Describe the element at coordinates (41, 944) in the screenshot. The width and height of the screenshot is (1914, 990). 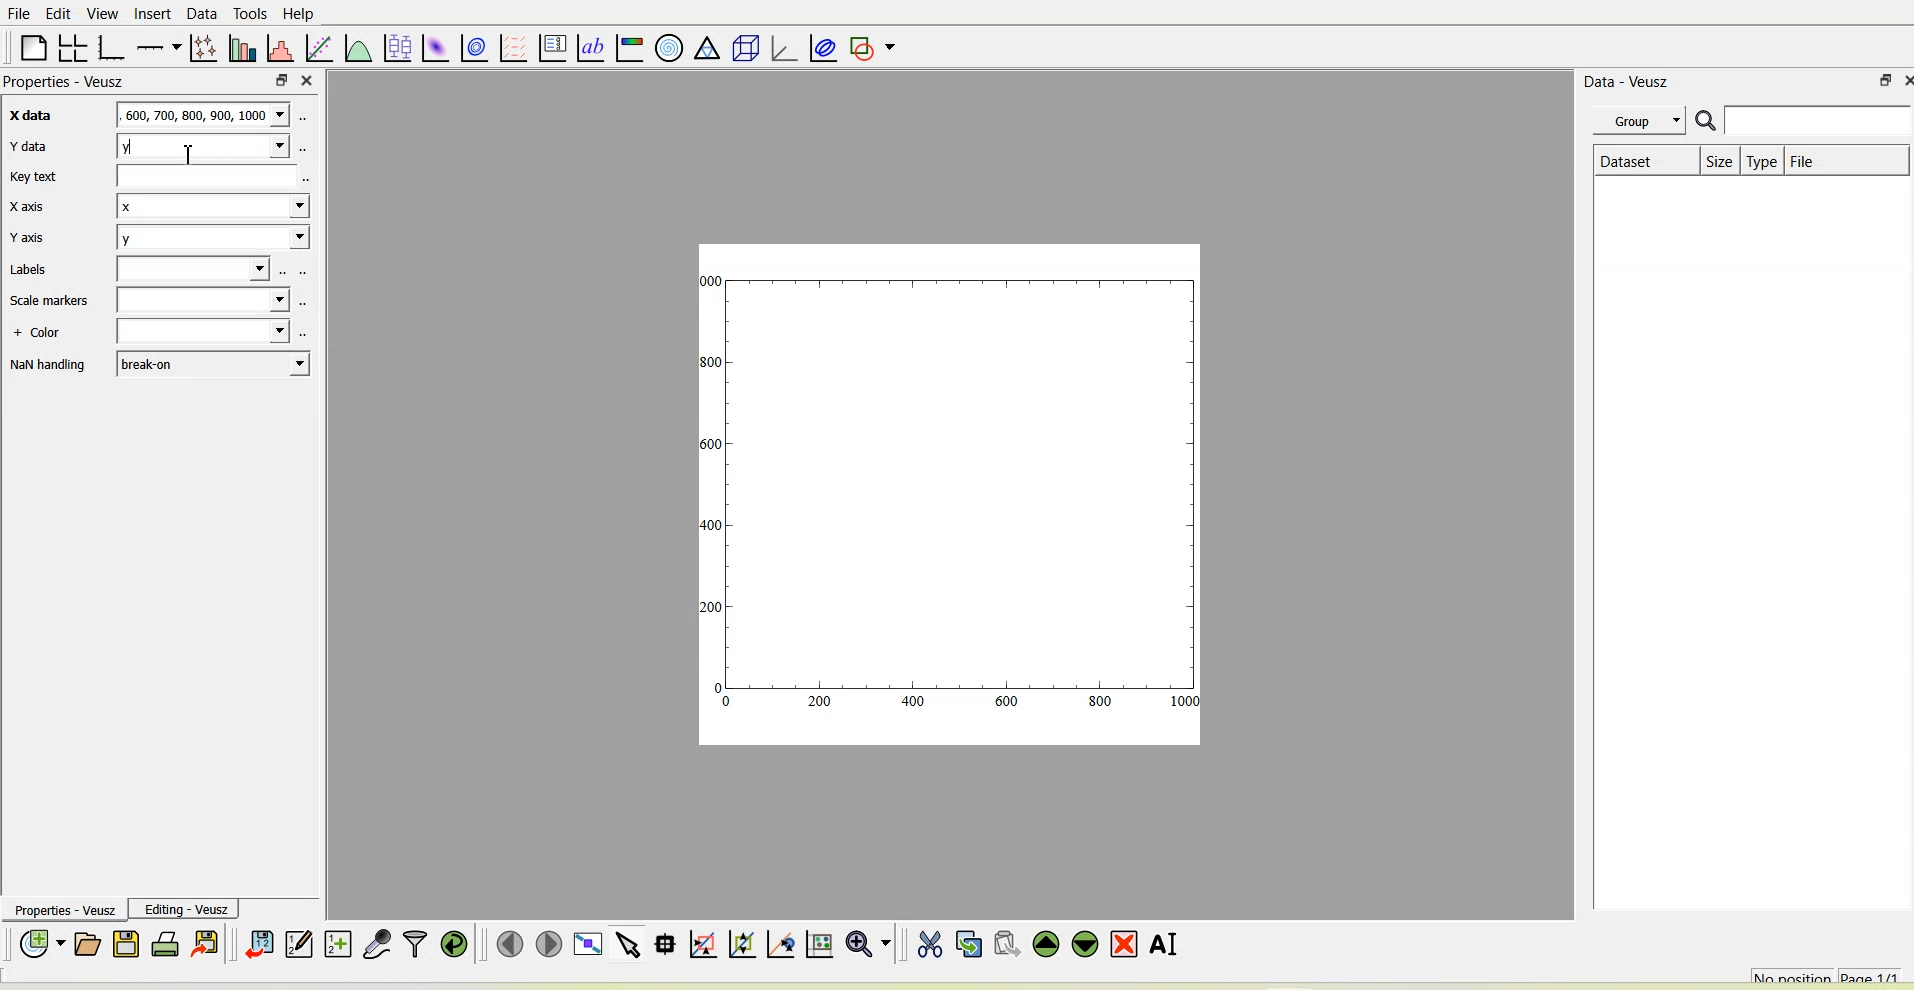
I see `New document` at that location.